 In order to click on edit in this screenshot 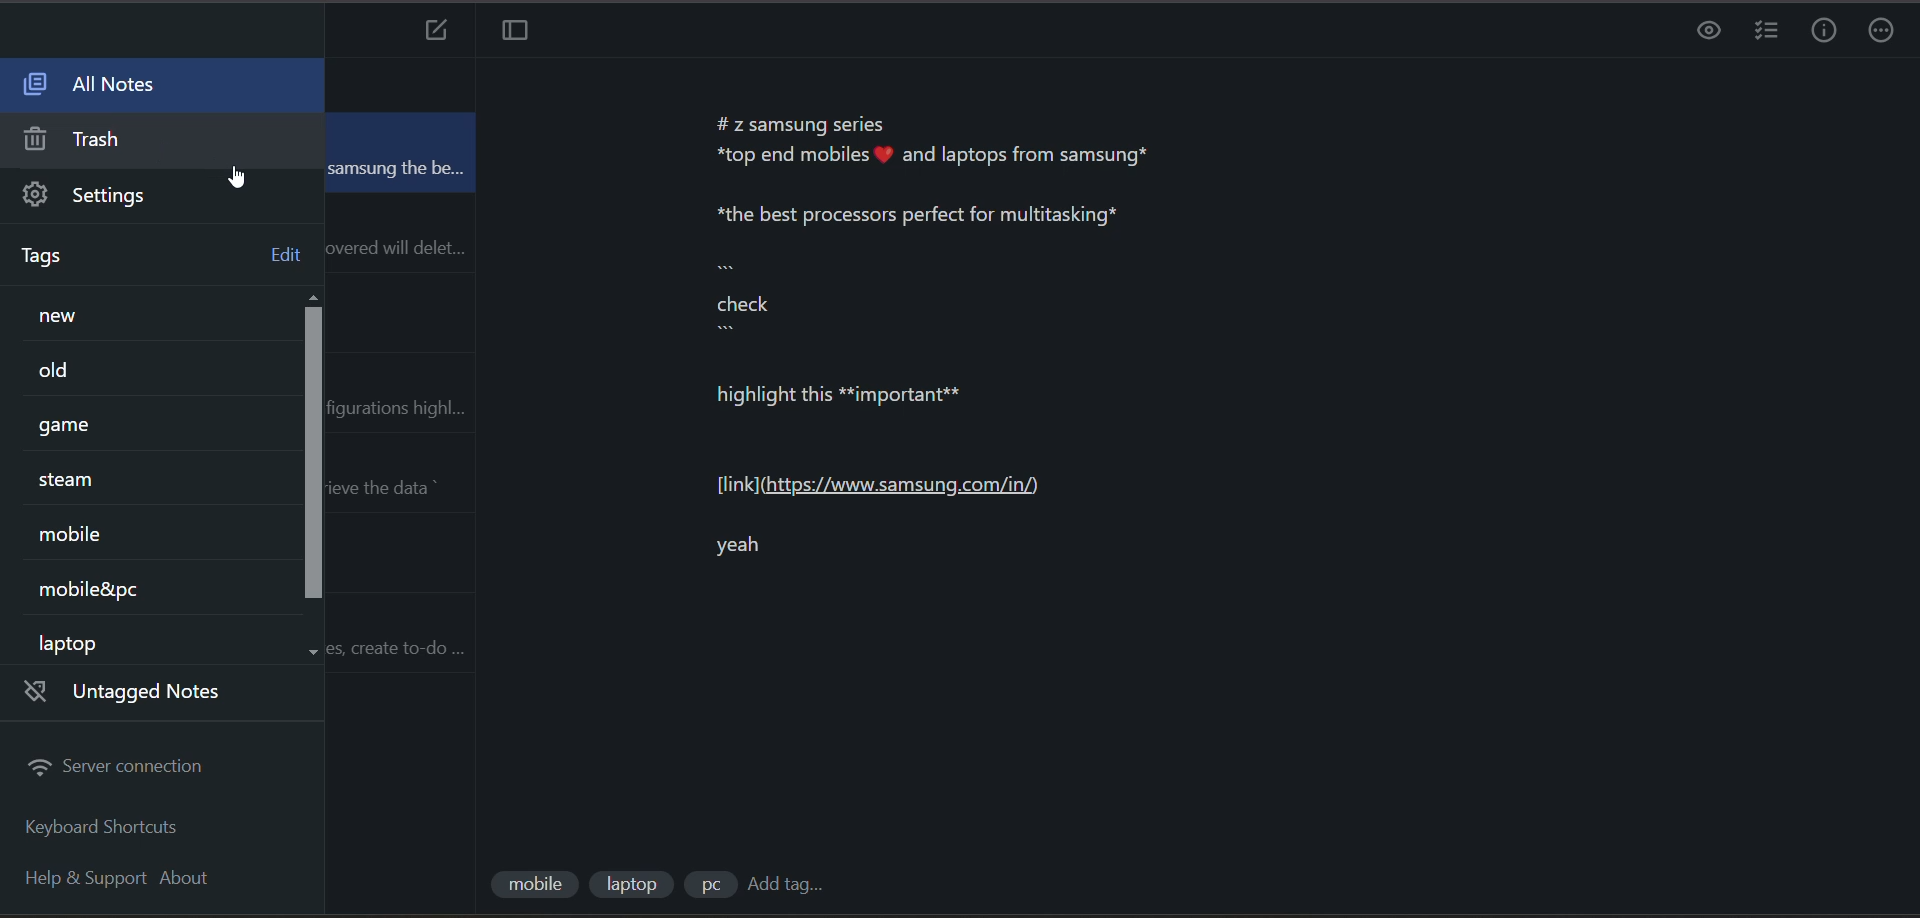, I will do `click(273, 256)`.